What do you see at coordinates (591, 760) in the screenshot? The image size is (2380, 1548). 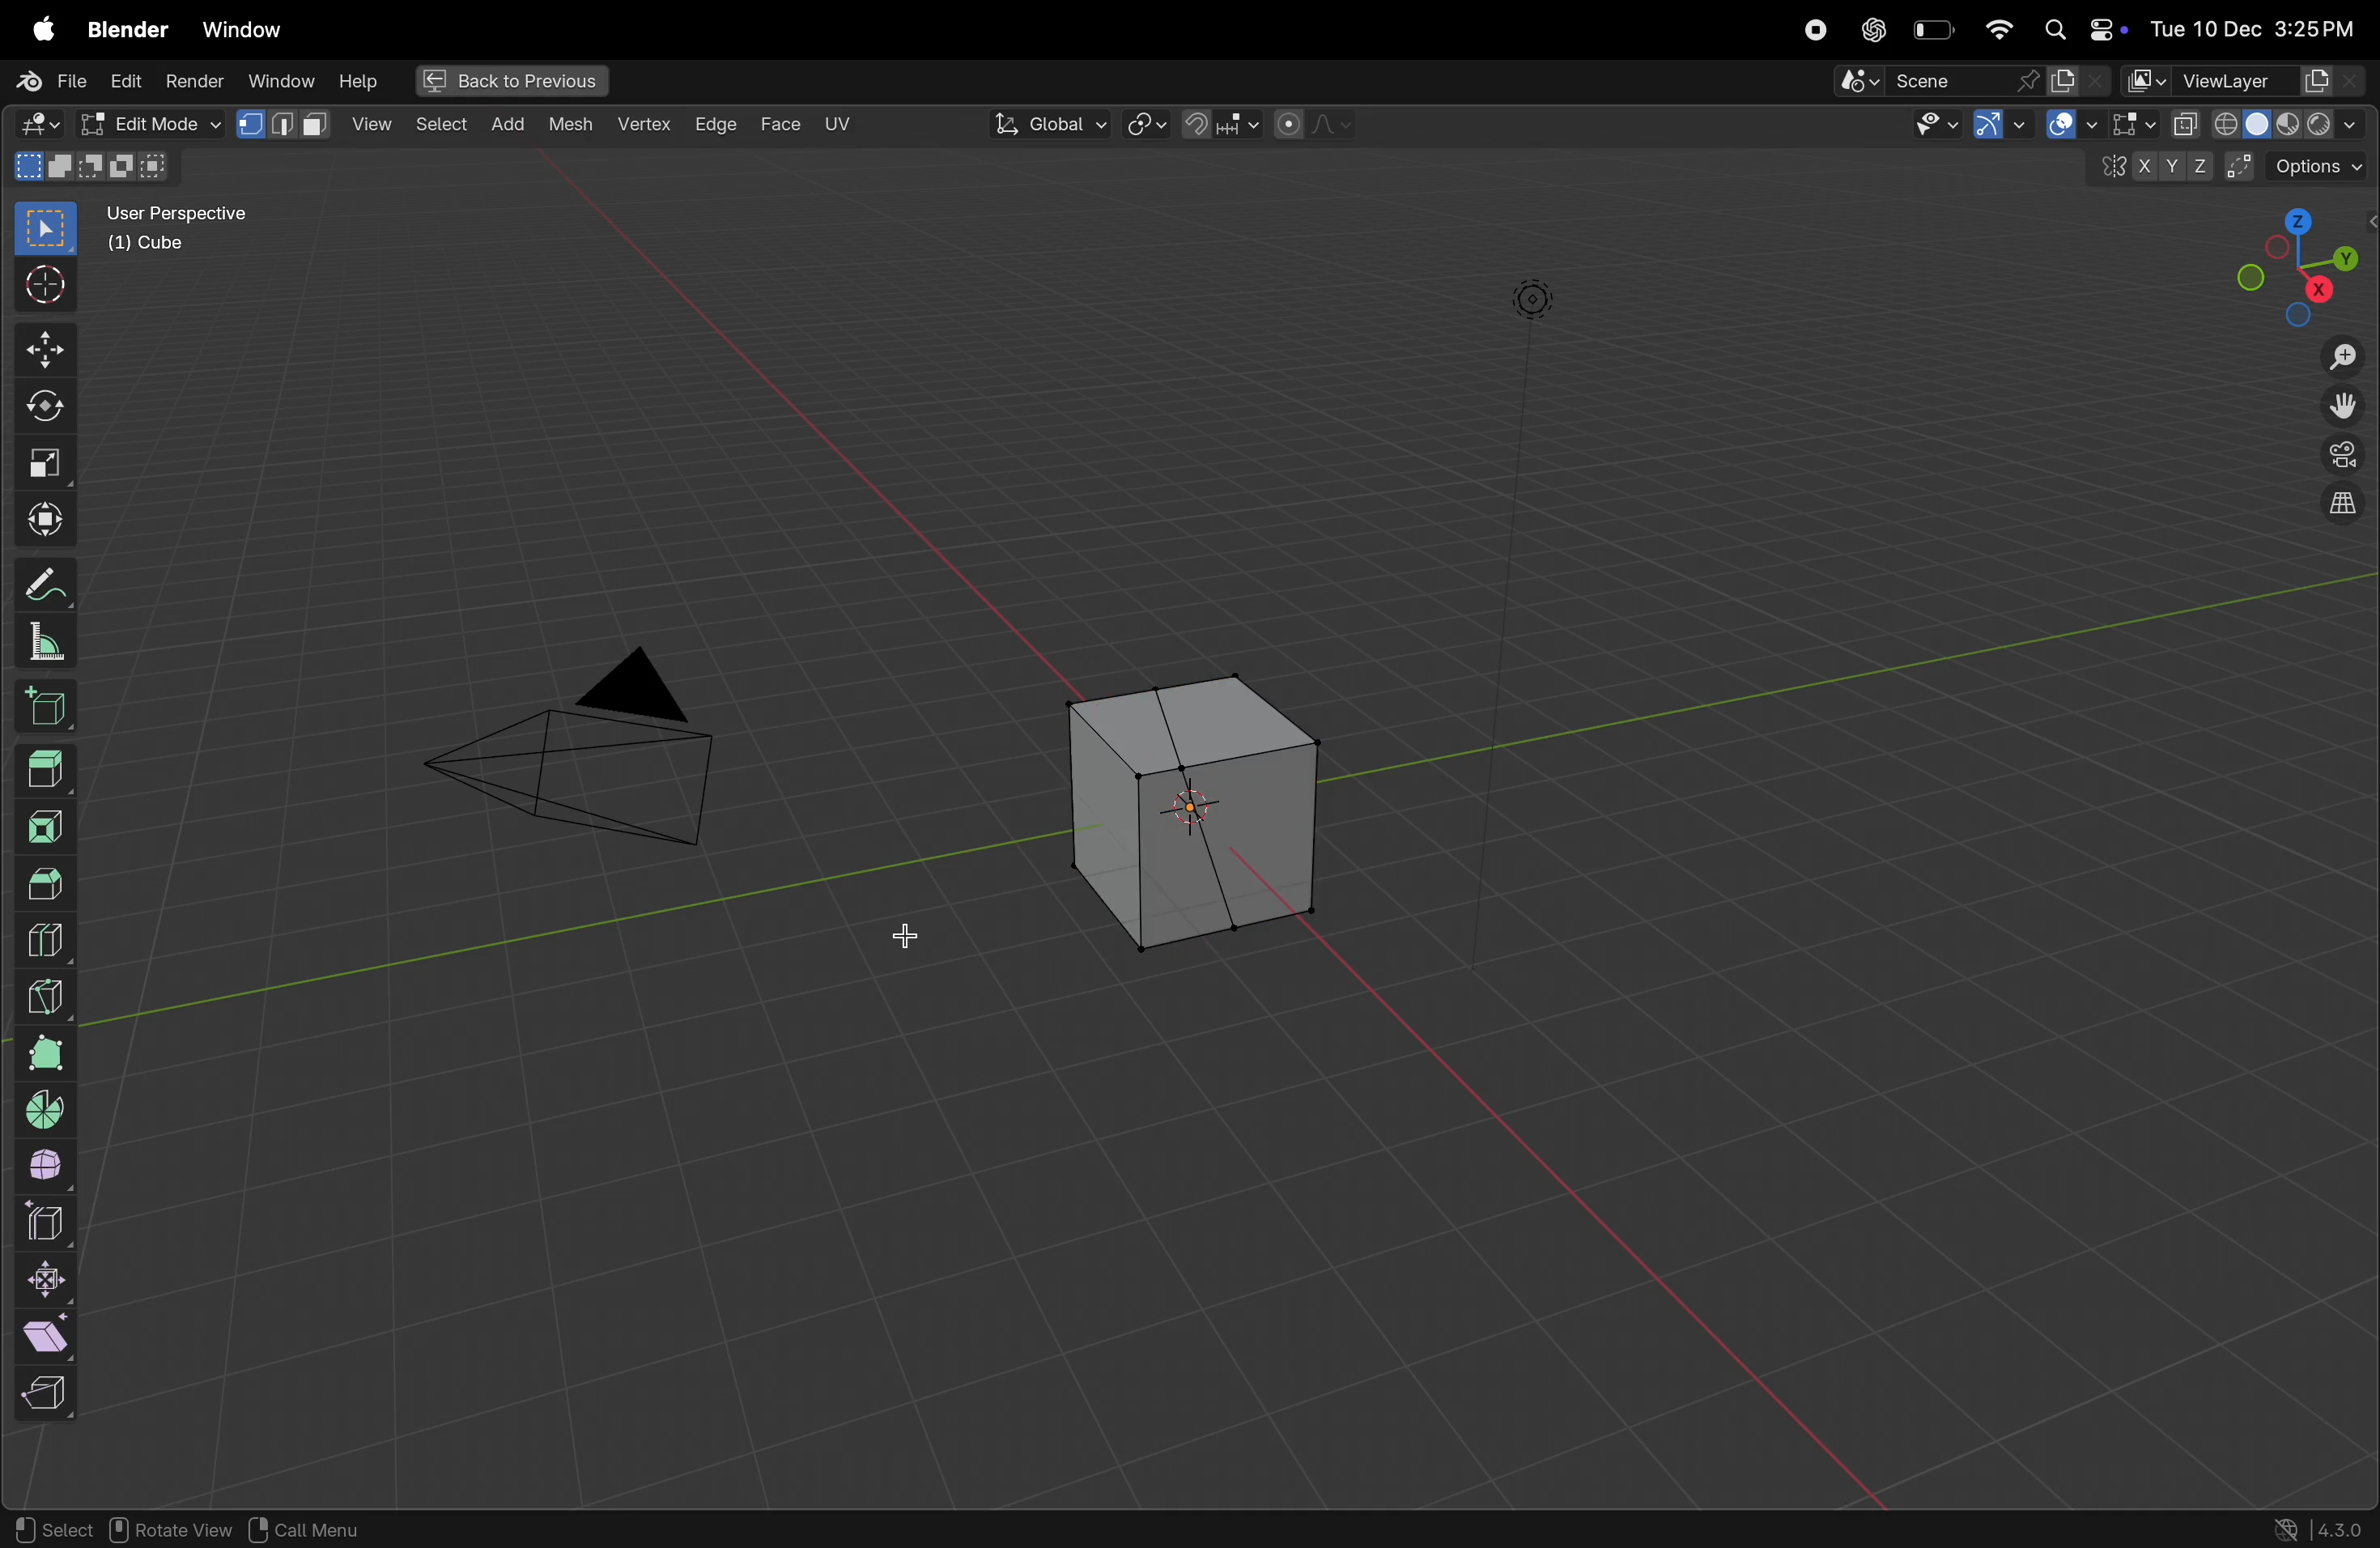 I see `camera` at bounding box center [591, 760].